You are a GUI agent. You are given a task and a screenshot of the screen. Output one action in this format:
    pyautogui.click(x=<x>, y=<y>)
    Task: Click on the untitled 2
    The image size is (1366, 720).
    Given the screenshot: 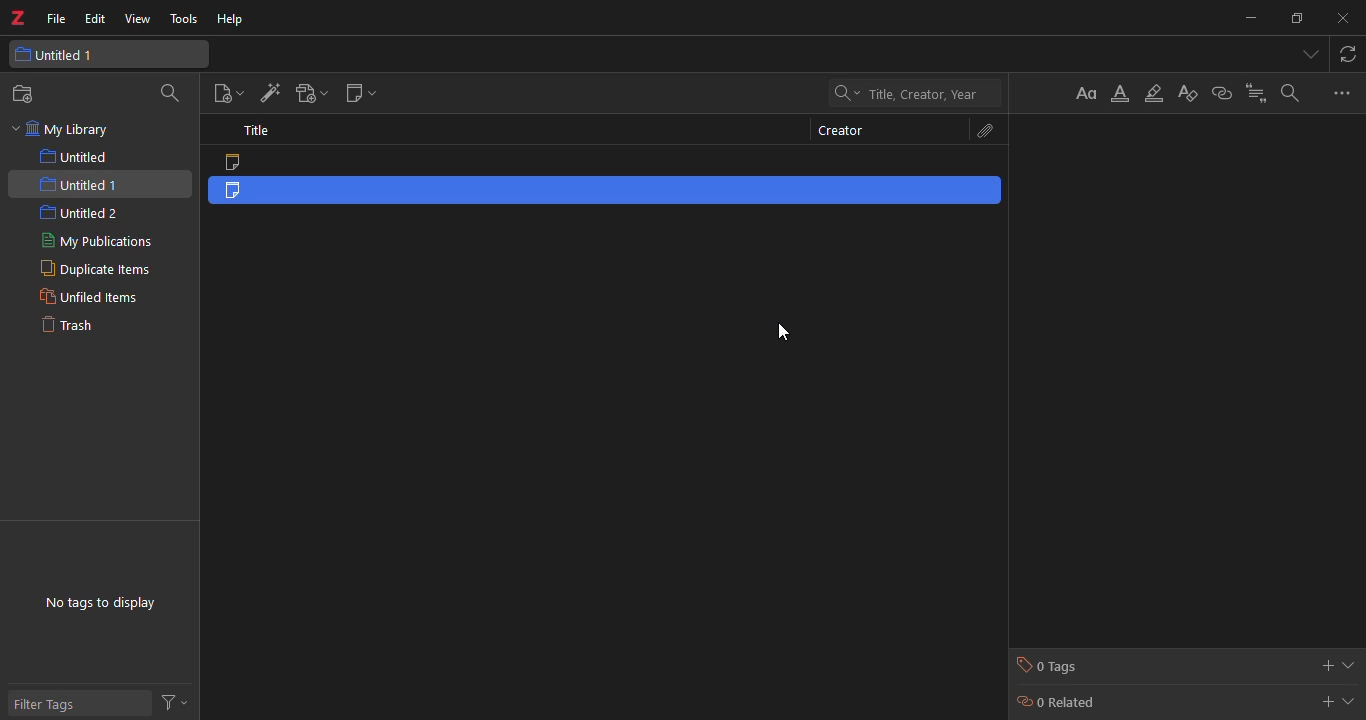 What is the action you would take?
    pyautogui.click(x=80, y=212)
    